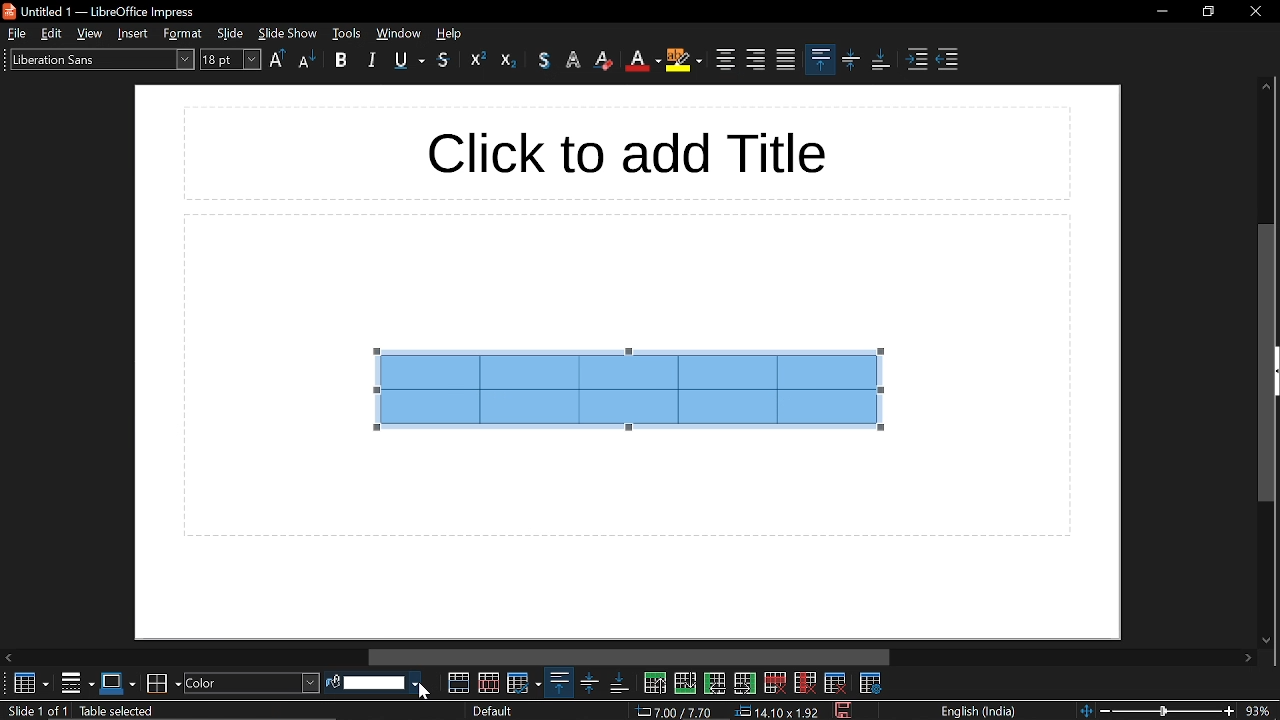 This screenshot has height=720, width=1280. I want to click on align bottom, so click(616, 683).